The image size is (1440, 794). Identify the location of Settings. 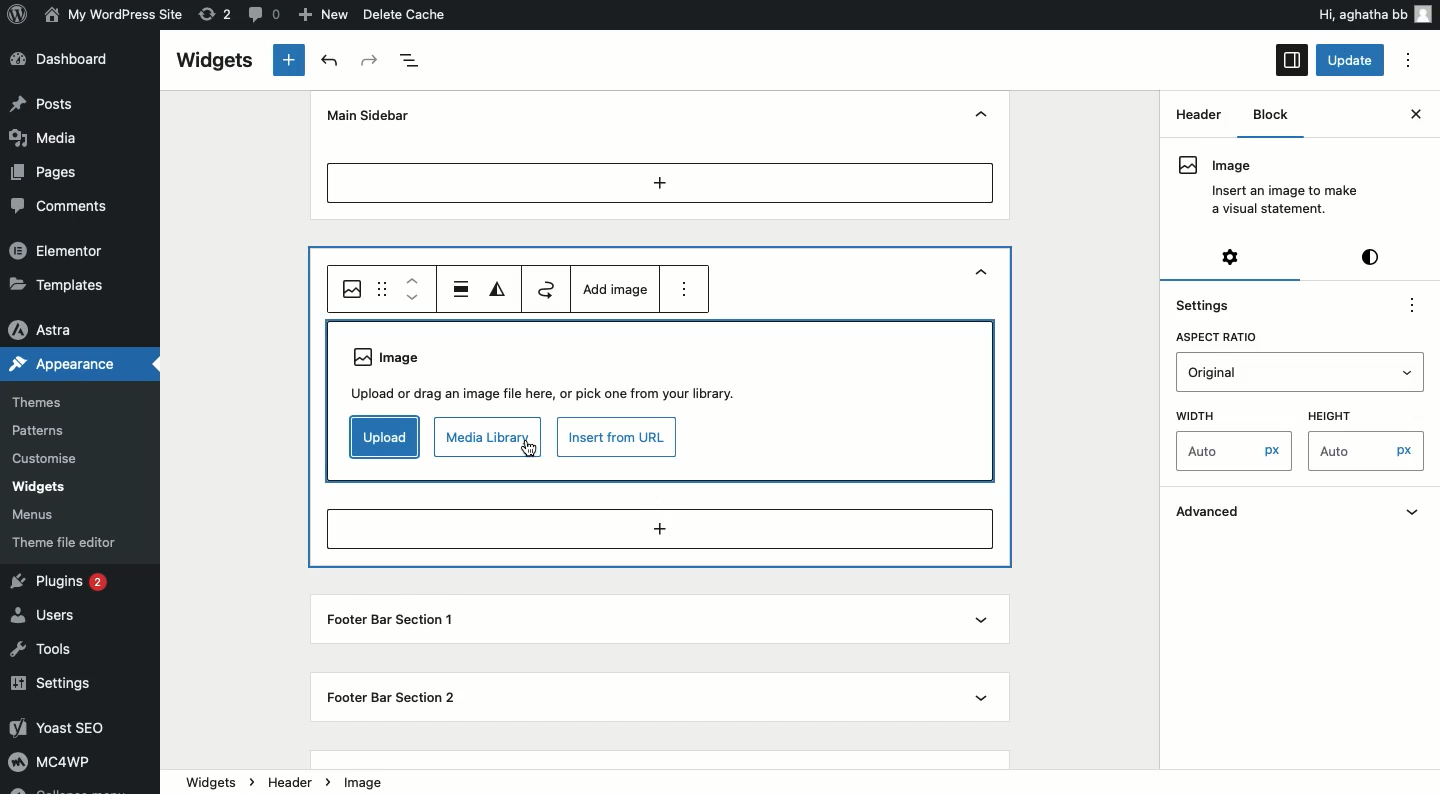
(53, 685).